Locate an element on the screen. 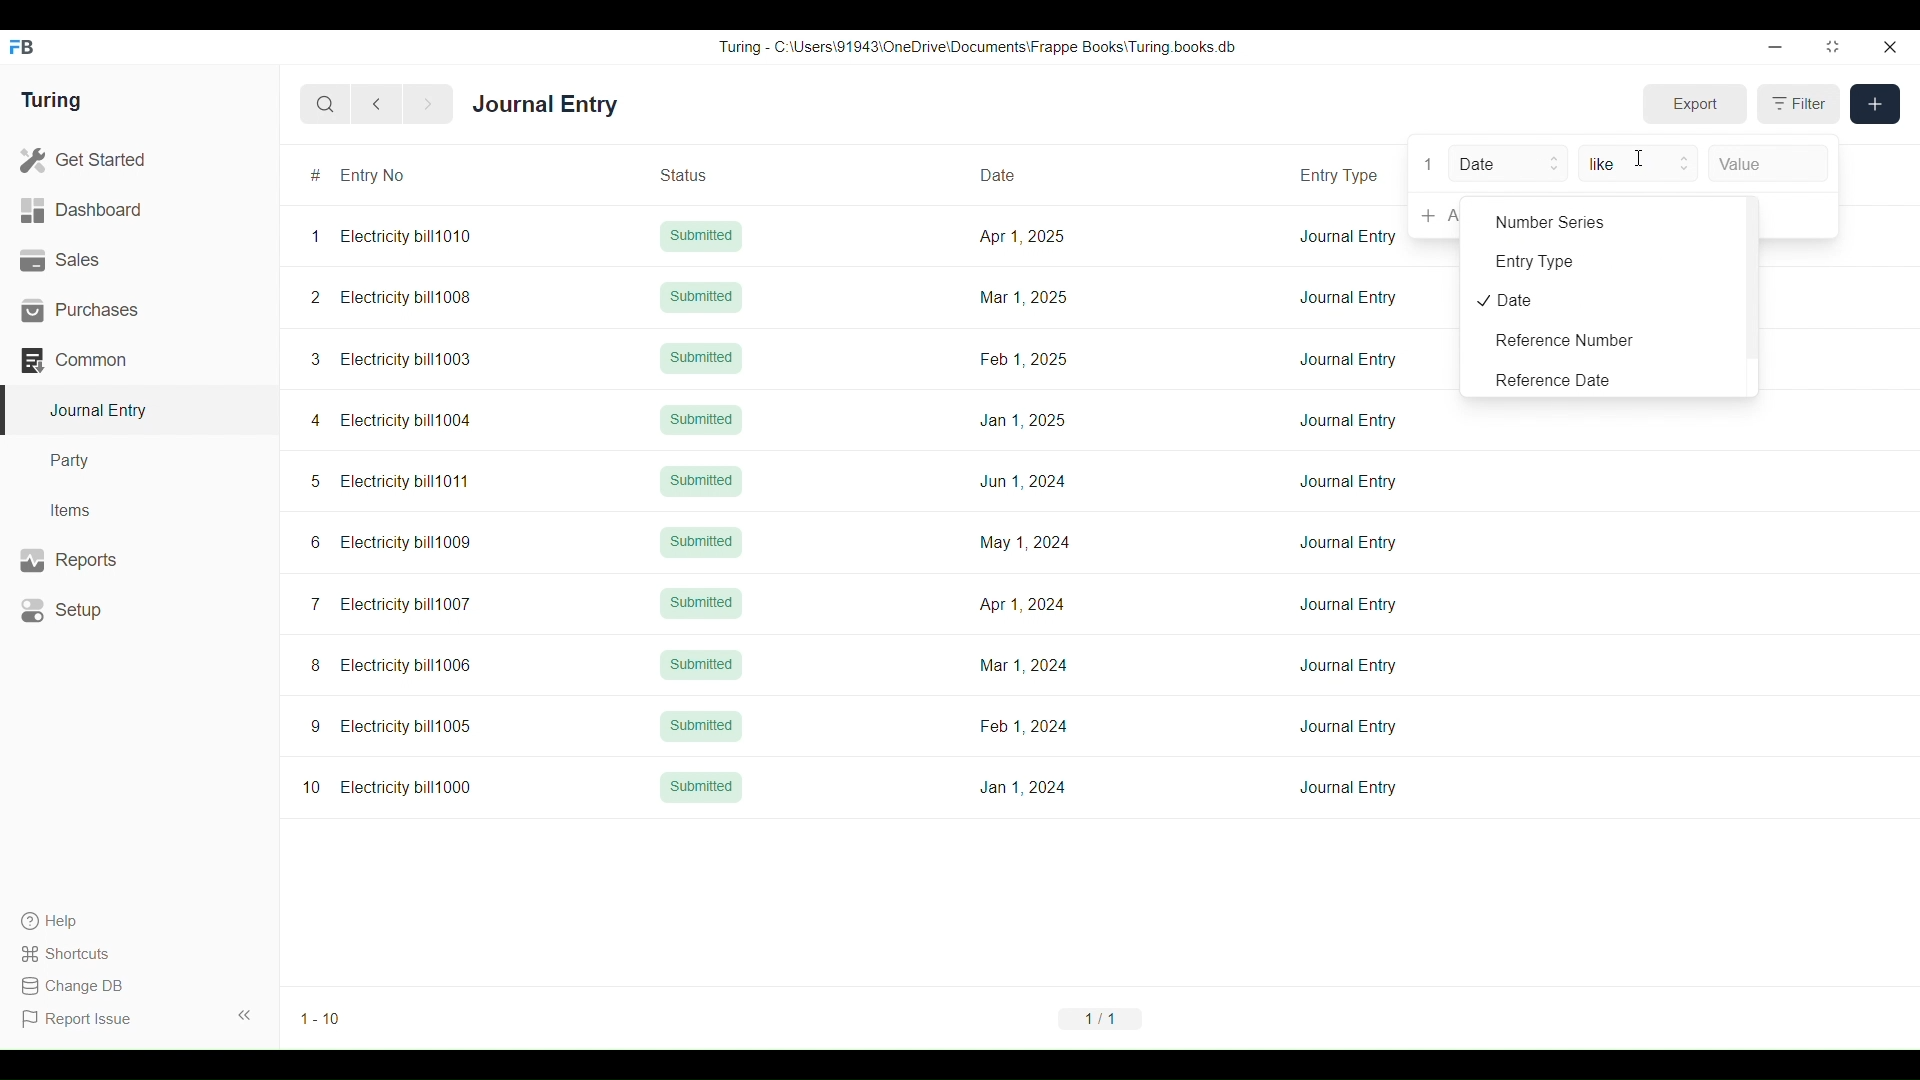 The width and height of the screenshot is (1920, 1080). Submitted is located at coordinates (701, 725).